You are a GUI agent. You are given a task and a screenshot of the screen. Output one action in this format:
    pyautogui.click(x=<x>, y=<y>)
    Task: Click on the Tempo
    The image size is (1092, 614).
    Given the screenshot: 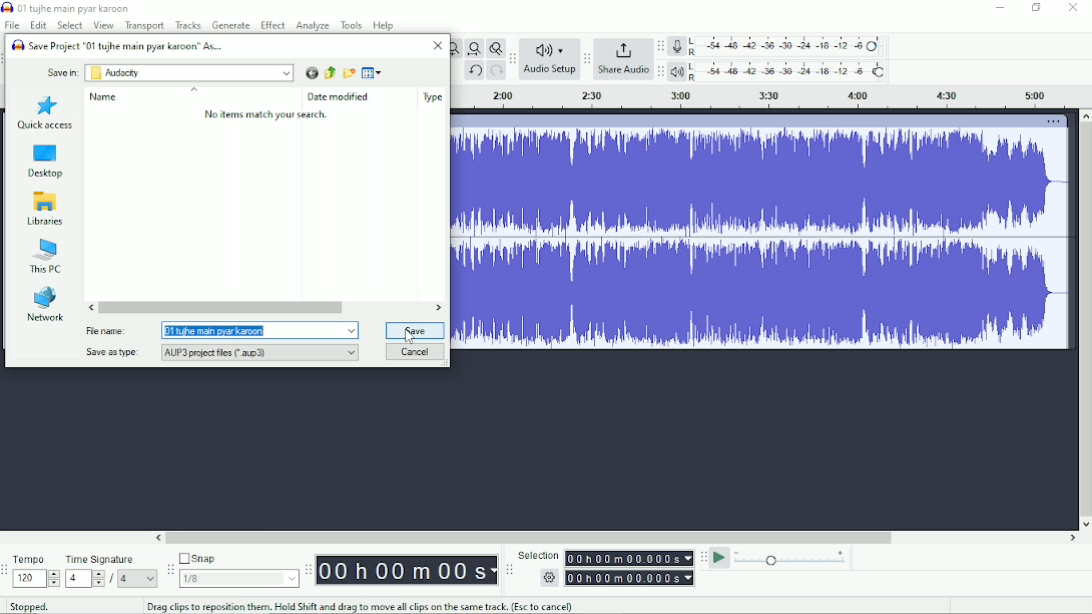 What is the action you would take?
    pyautogui.click(x=37, y=571)
    